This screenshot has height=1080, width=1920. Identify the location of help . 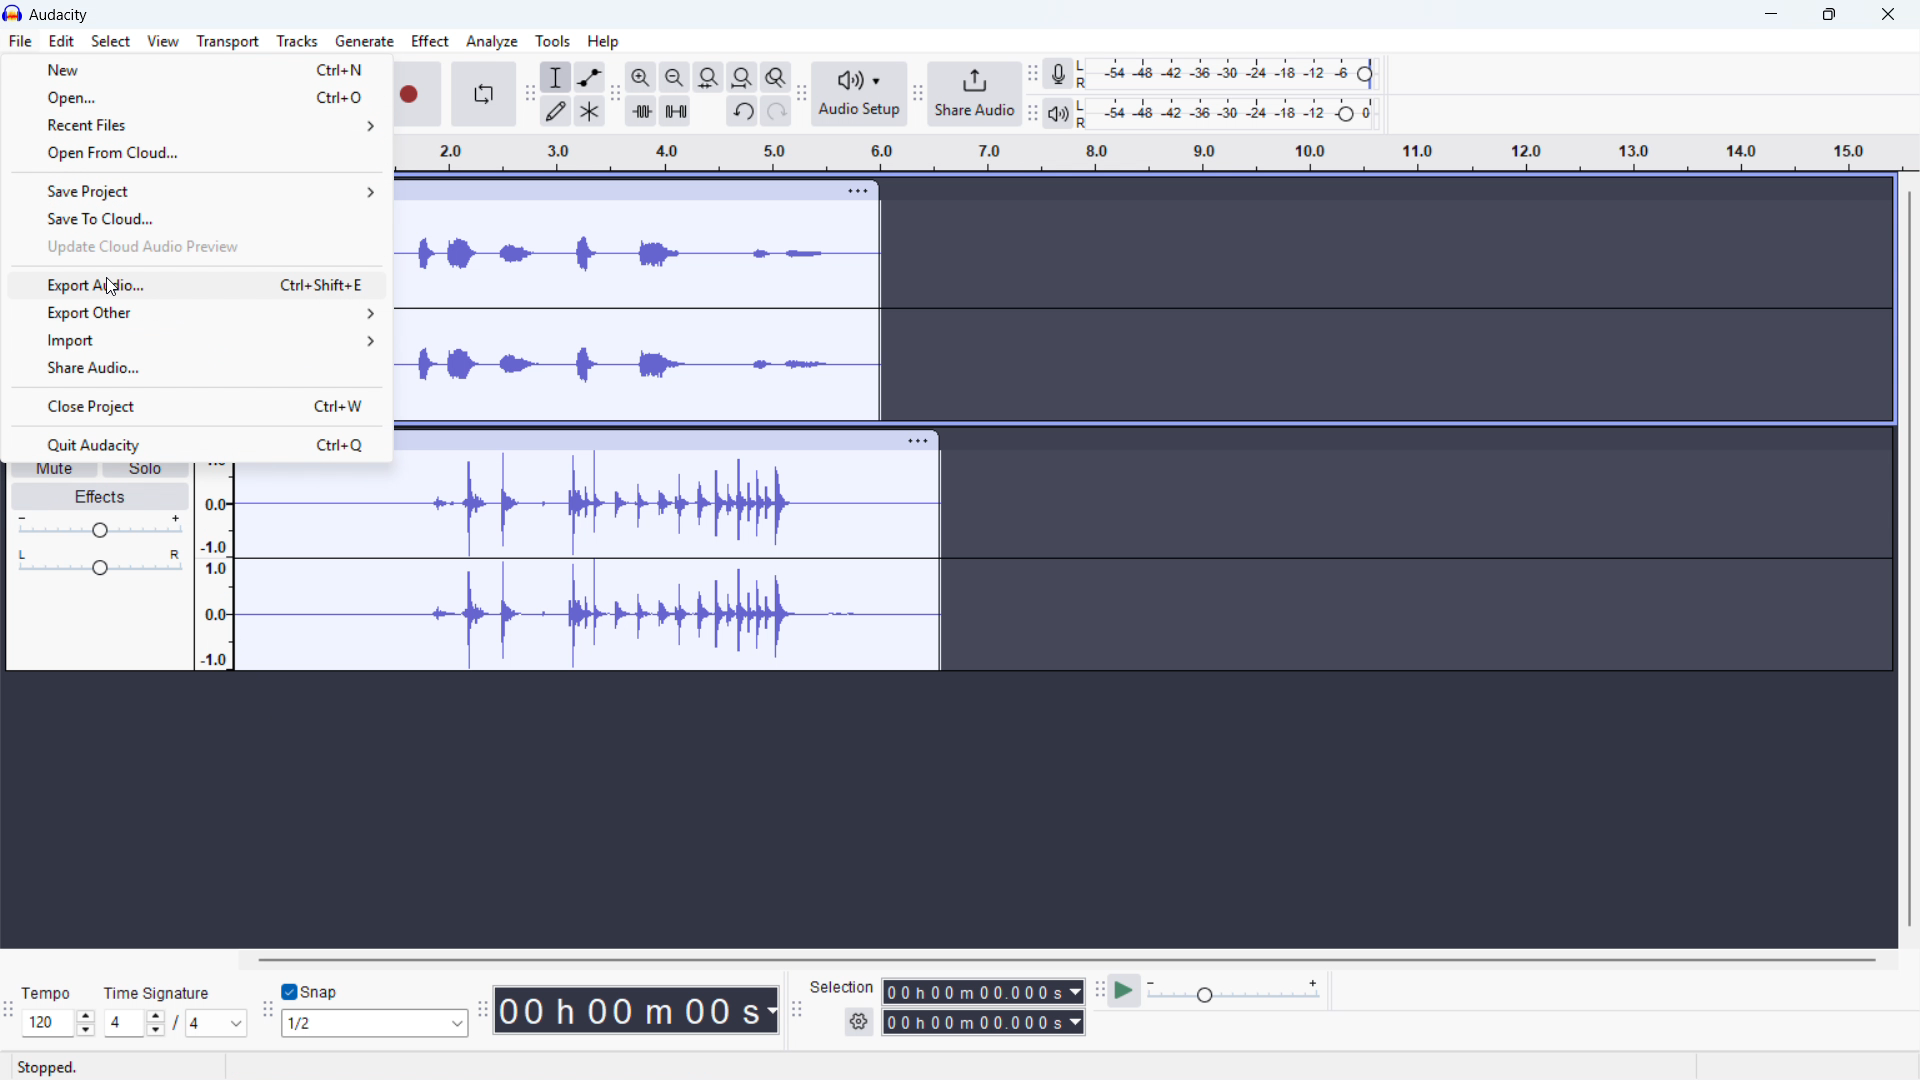
(604, 41).